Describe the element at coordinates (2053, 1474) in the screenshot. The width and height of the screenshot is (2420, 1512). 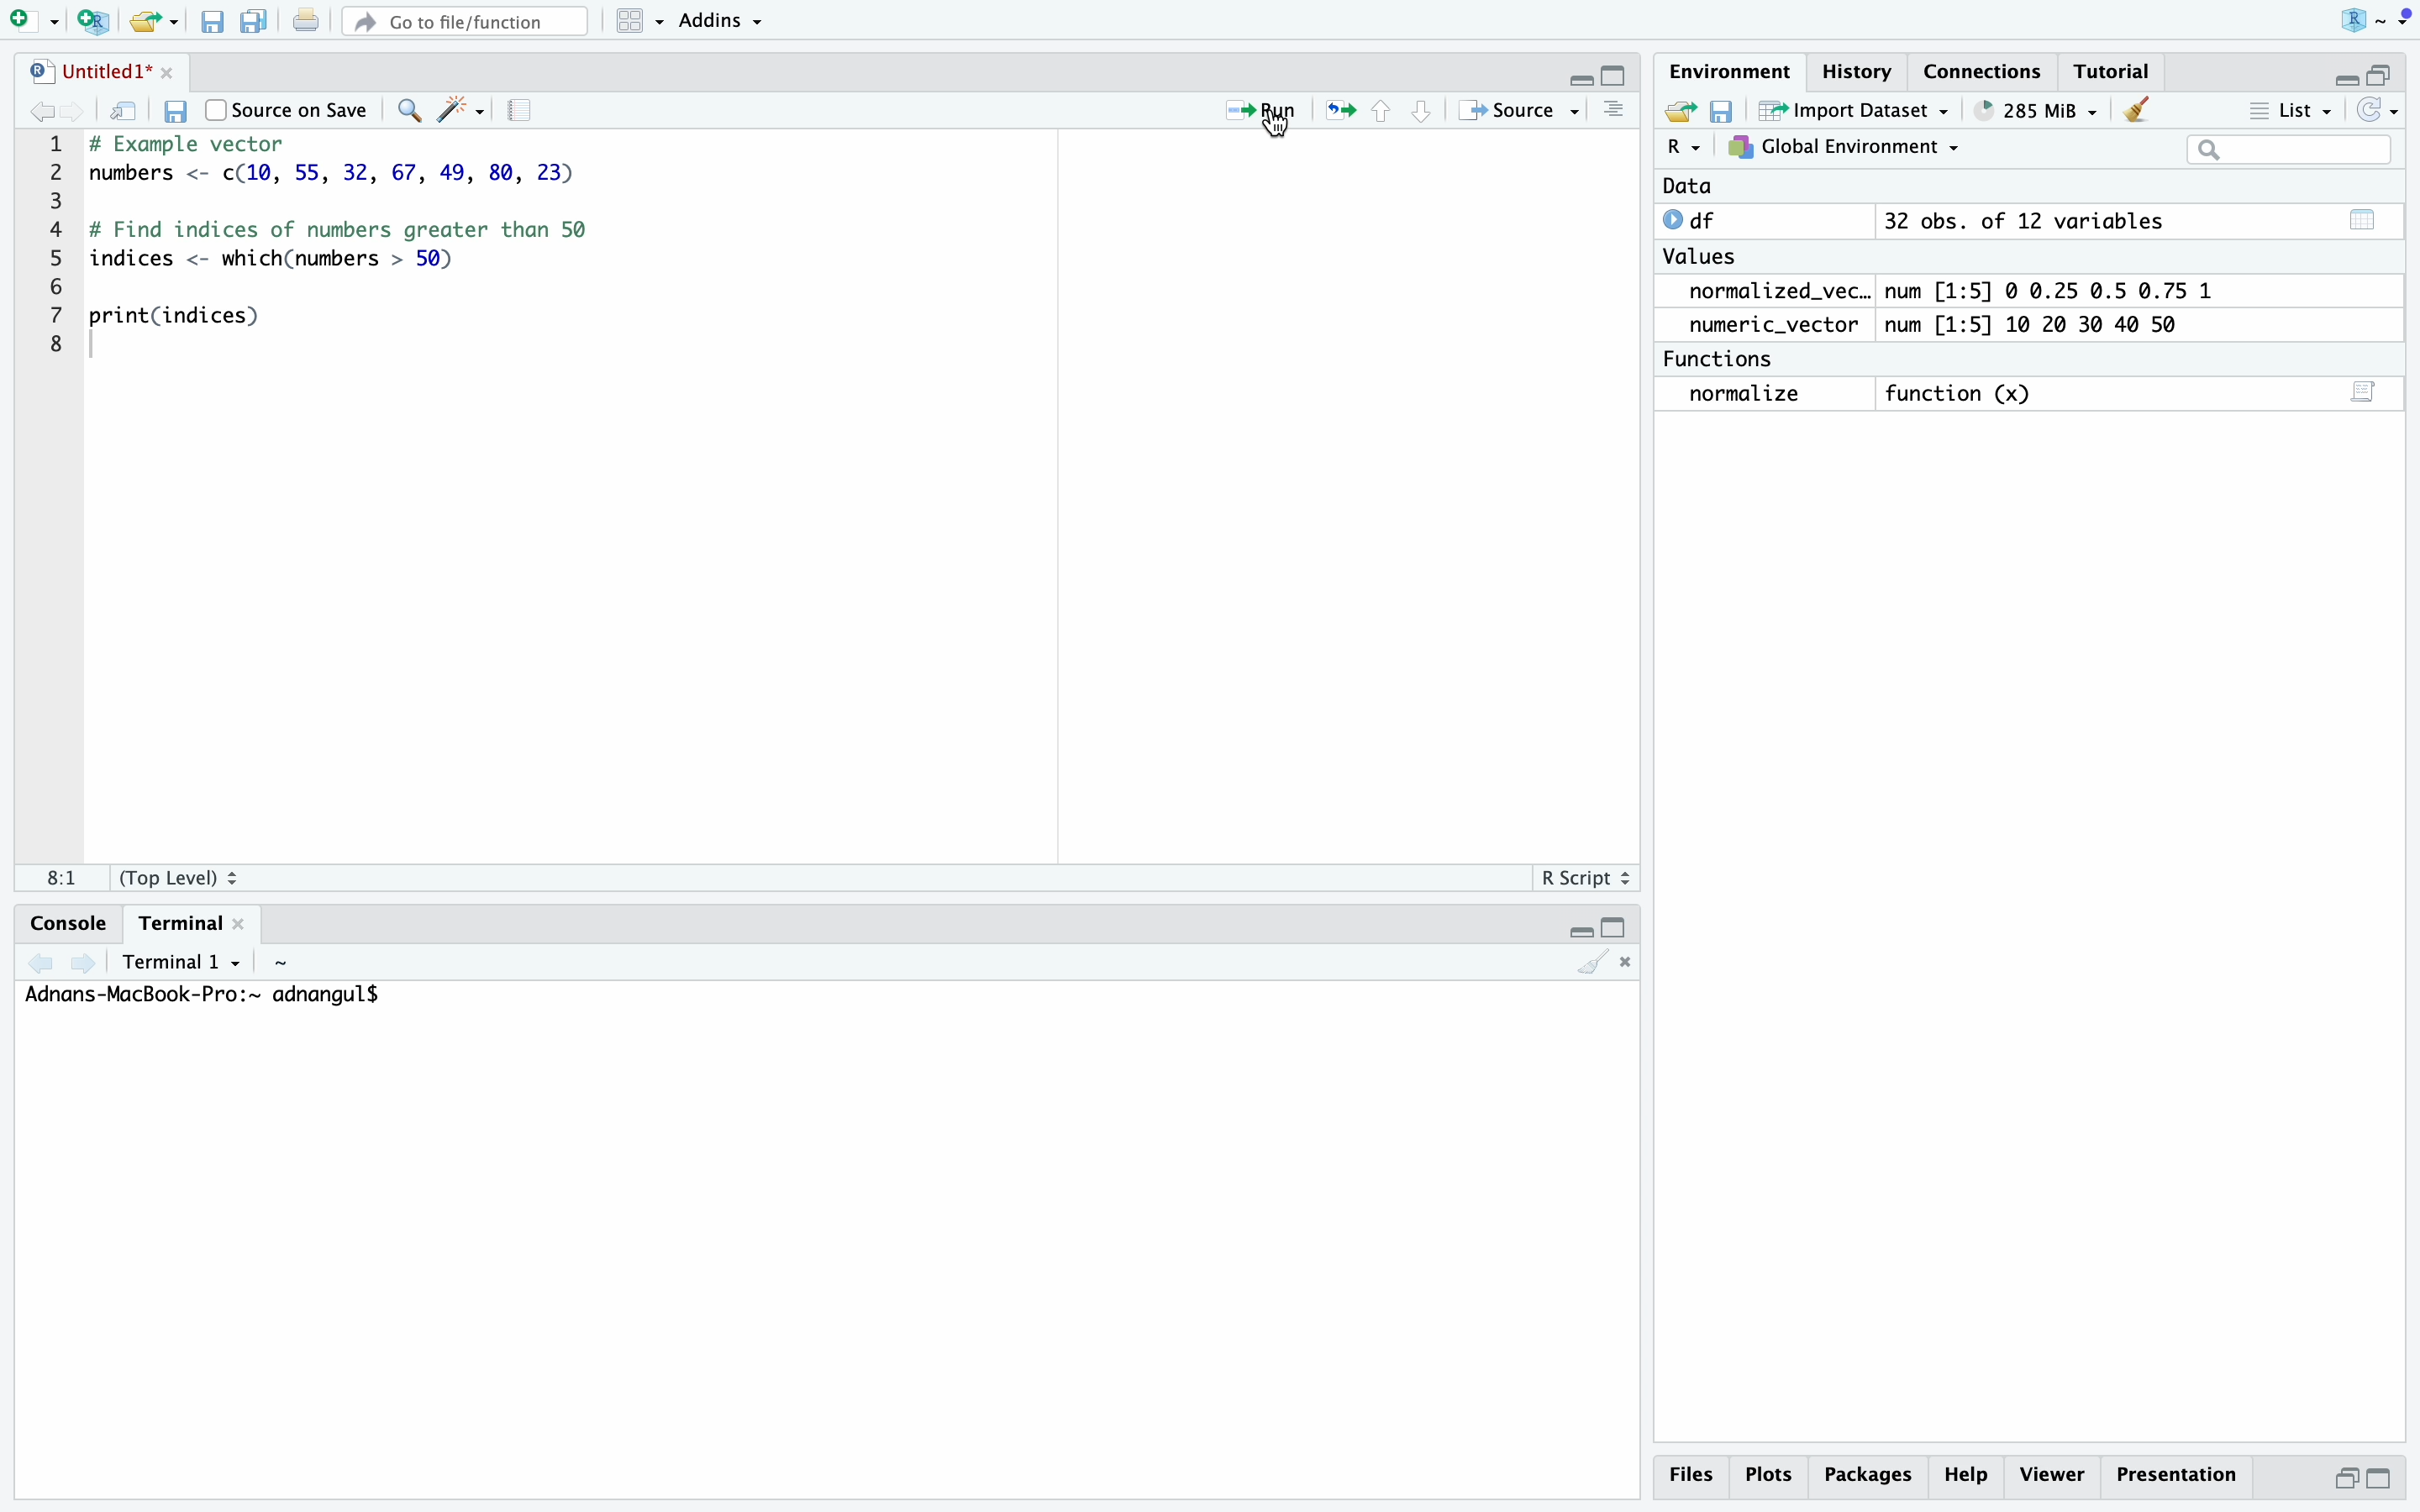
I see `viewer` at that location.